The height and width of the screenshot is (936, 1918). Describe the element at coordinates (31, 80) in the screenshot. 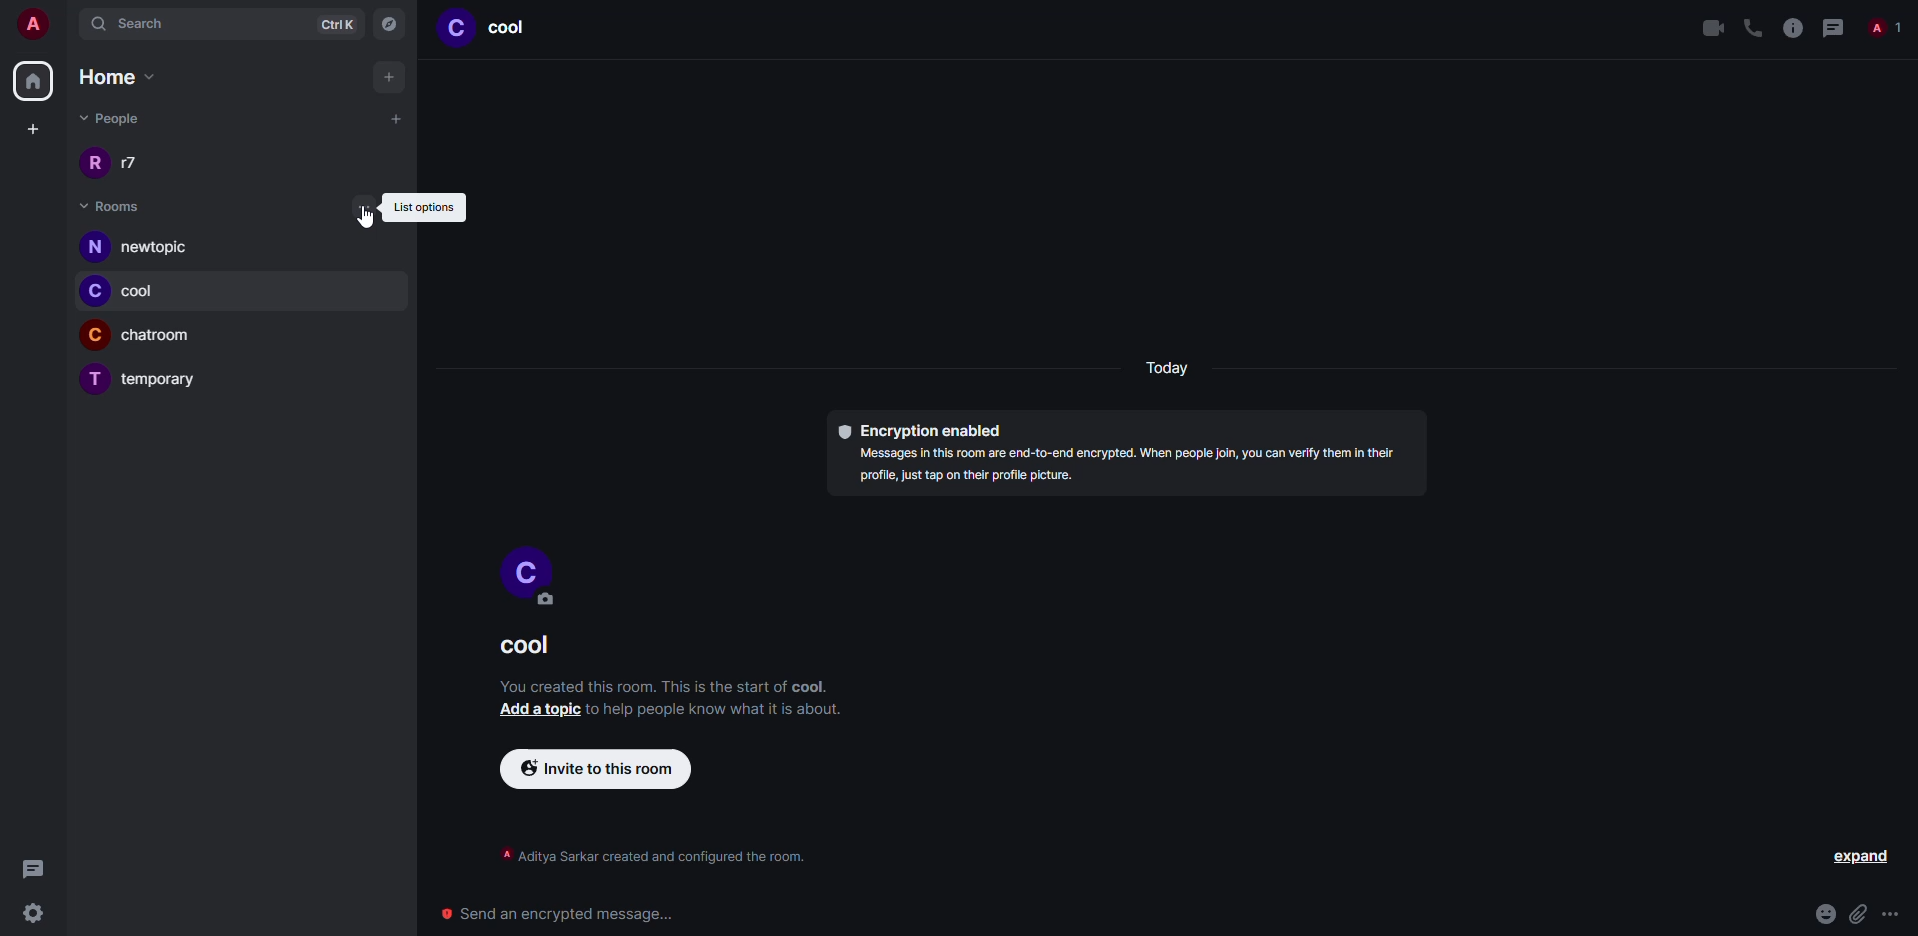

I see `home` at that location.